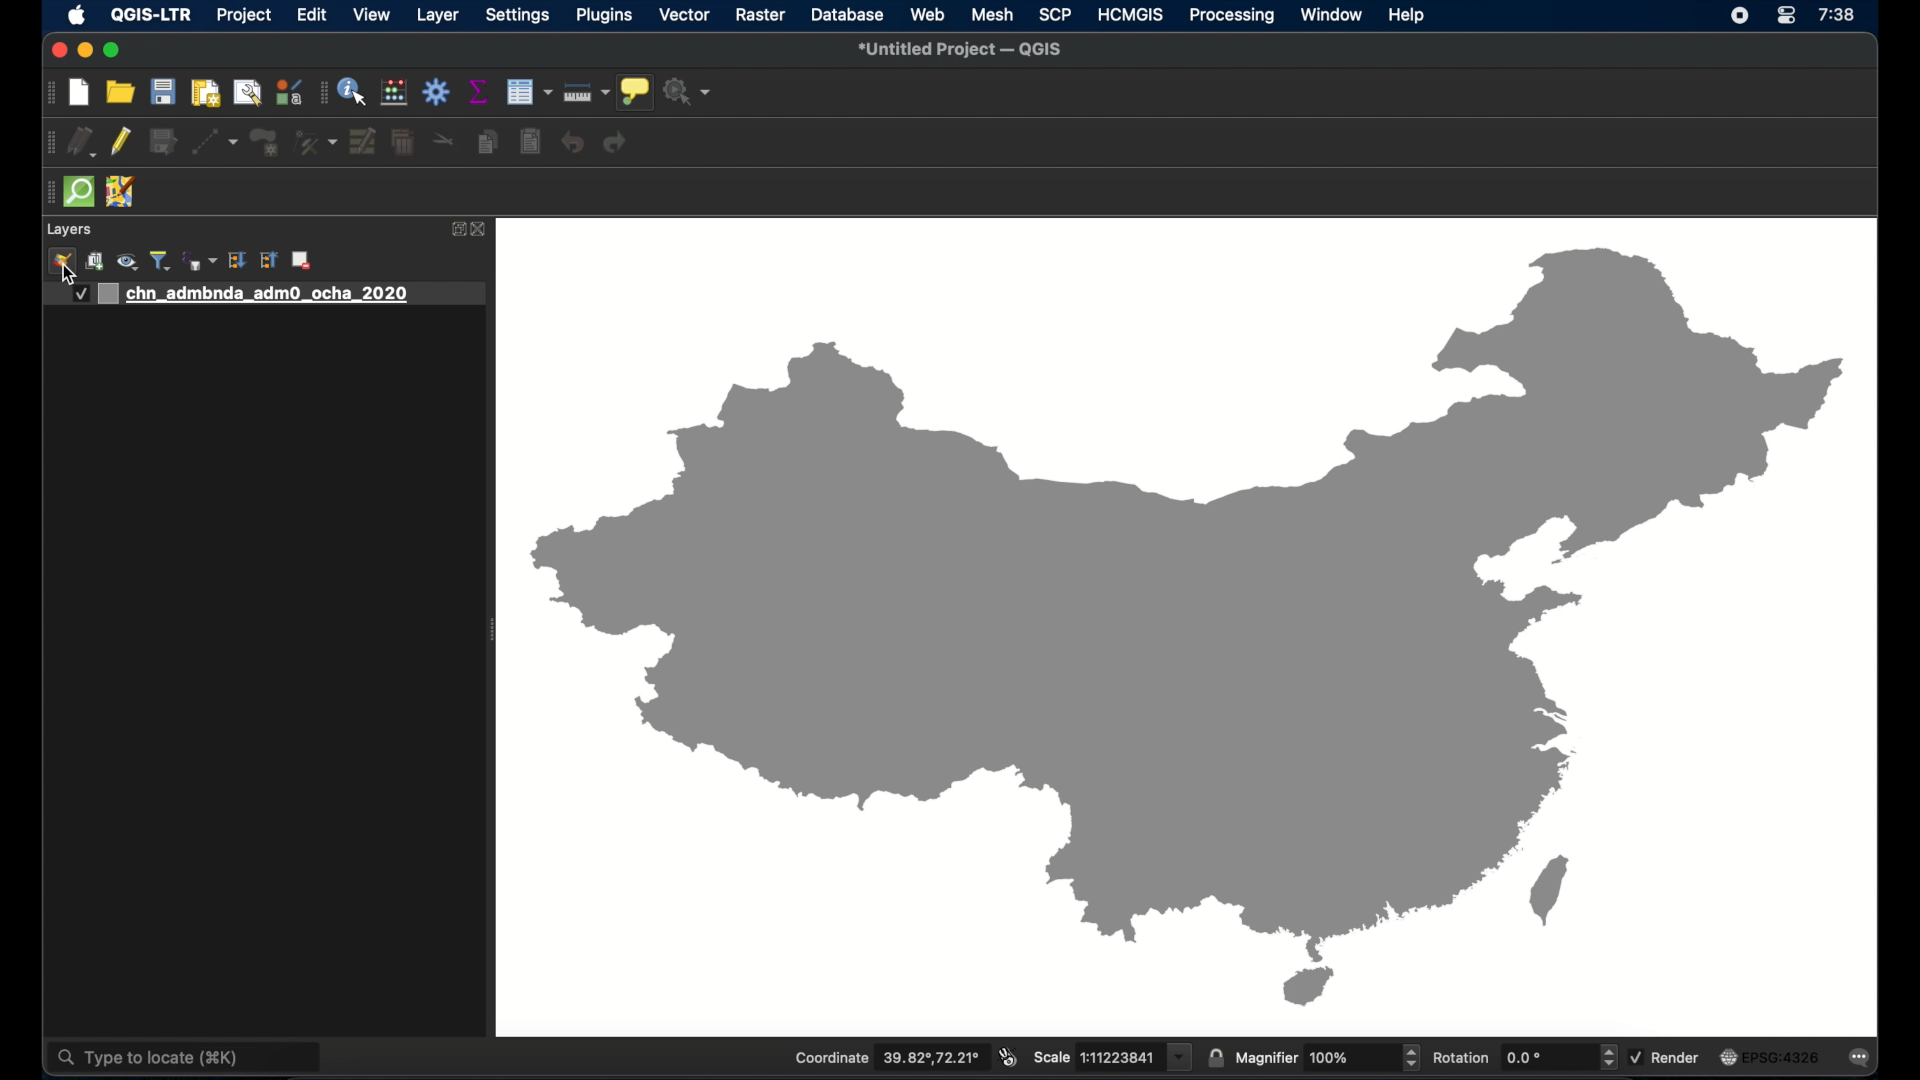 This screenshot has width=1920, height=1080. Describe the element at coordinates (205, 92) in the screenshot. I see `print layout` at that location.